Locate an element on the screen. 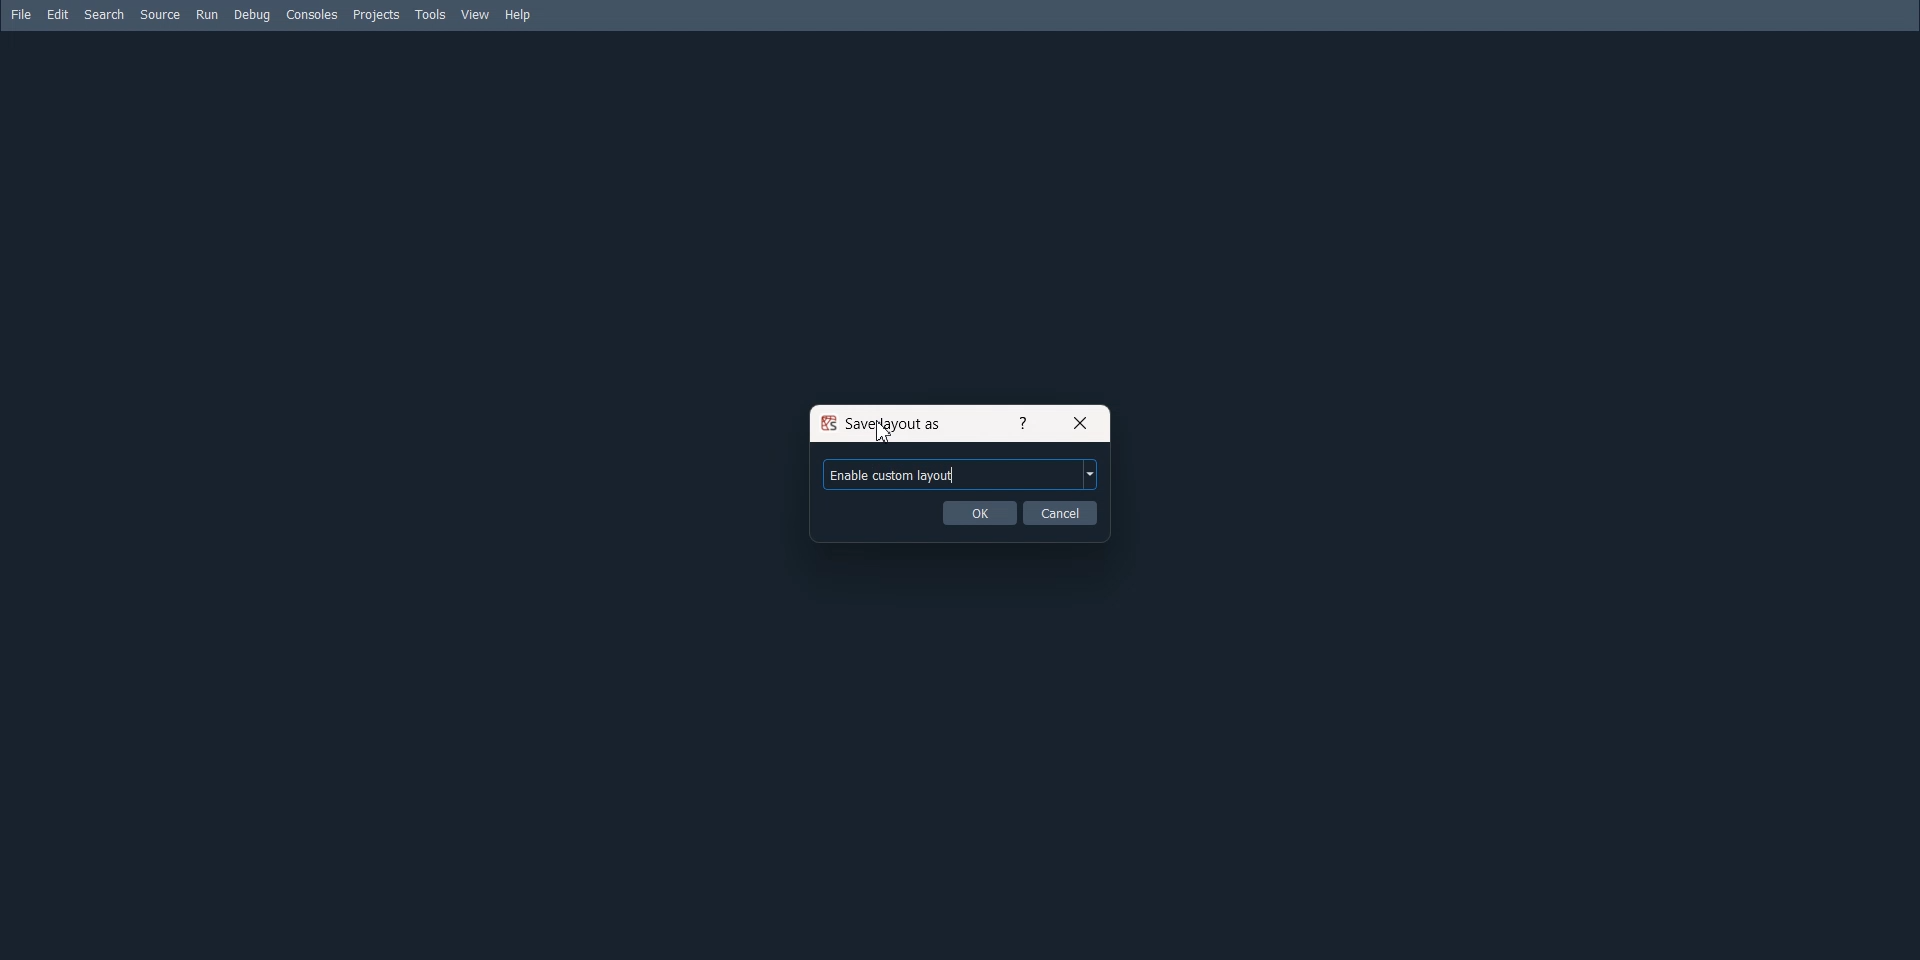  Tools is located at coordinates (432, 15).